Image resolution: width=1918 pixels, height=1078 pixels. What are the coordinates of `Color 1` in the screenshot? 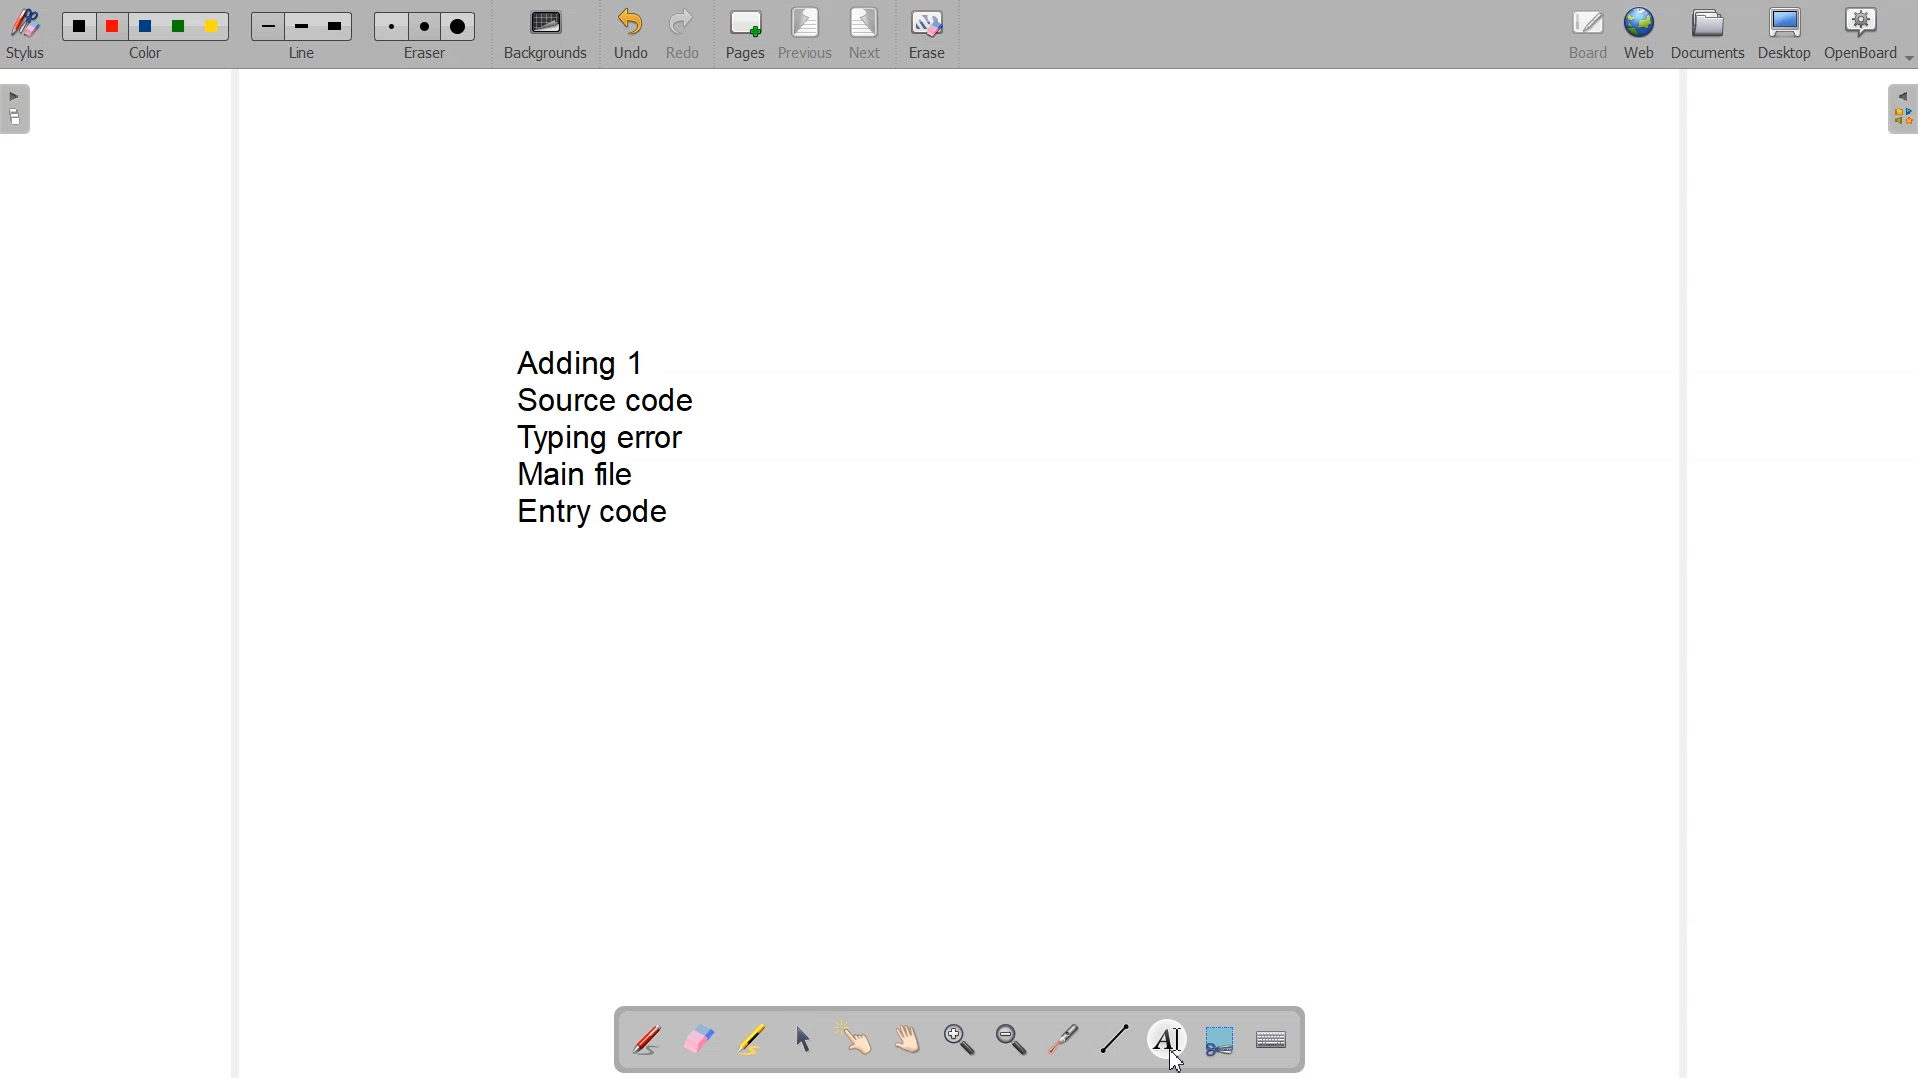 It's located at (80, 26).